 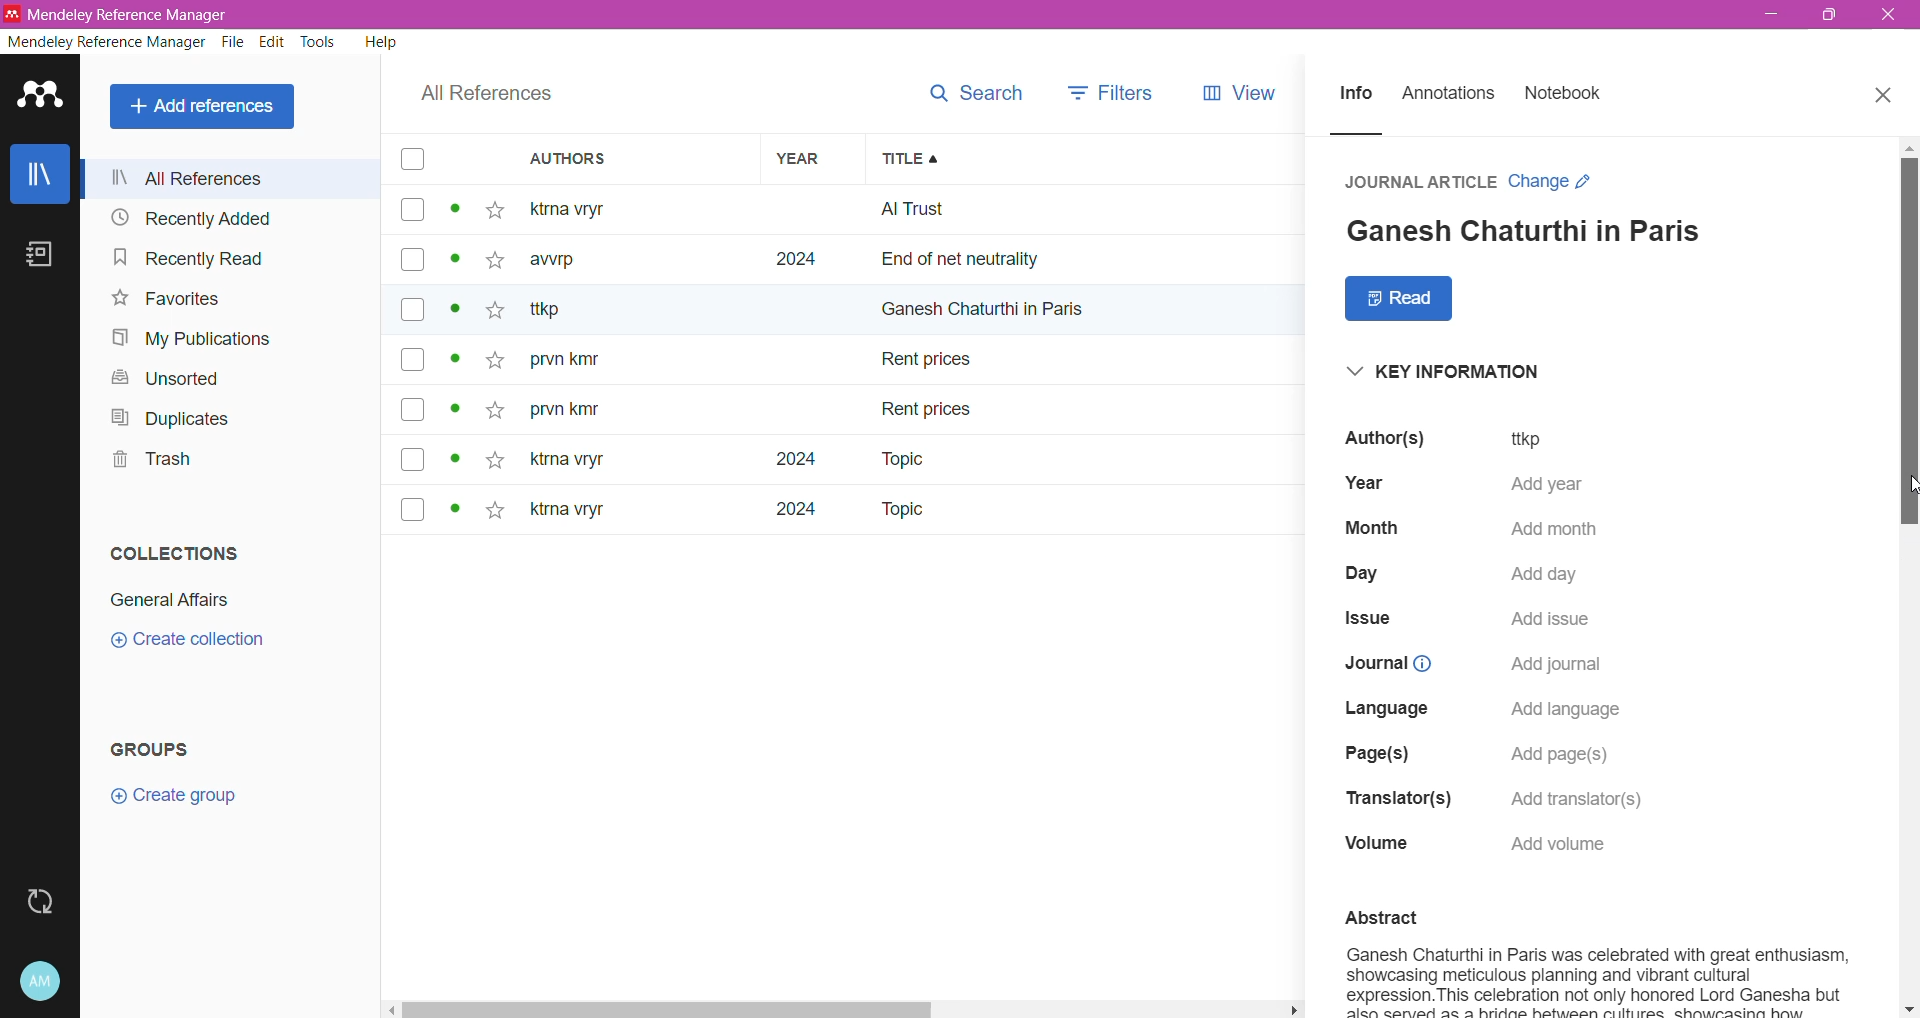 I want to click on Issue, so click(x=1359, y=619).